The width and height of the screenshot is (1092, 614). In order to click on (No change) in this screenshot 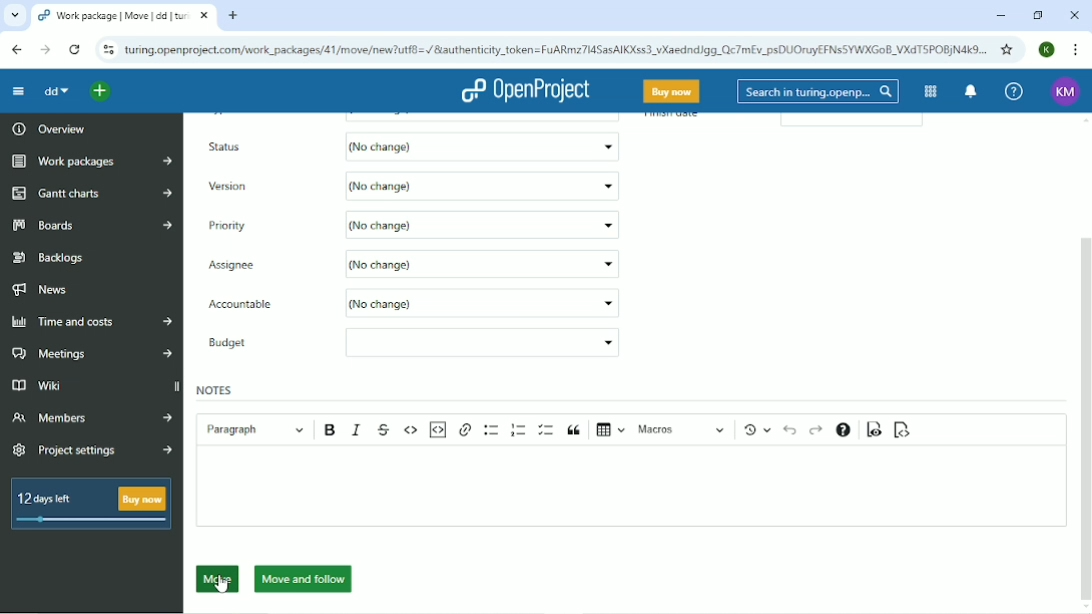, I will do `click(487, 186)`.